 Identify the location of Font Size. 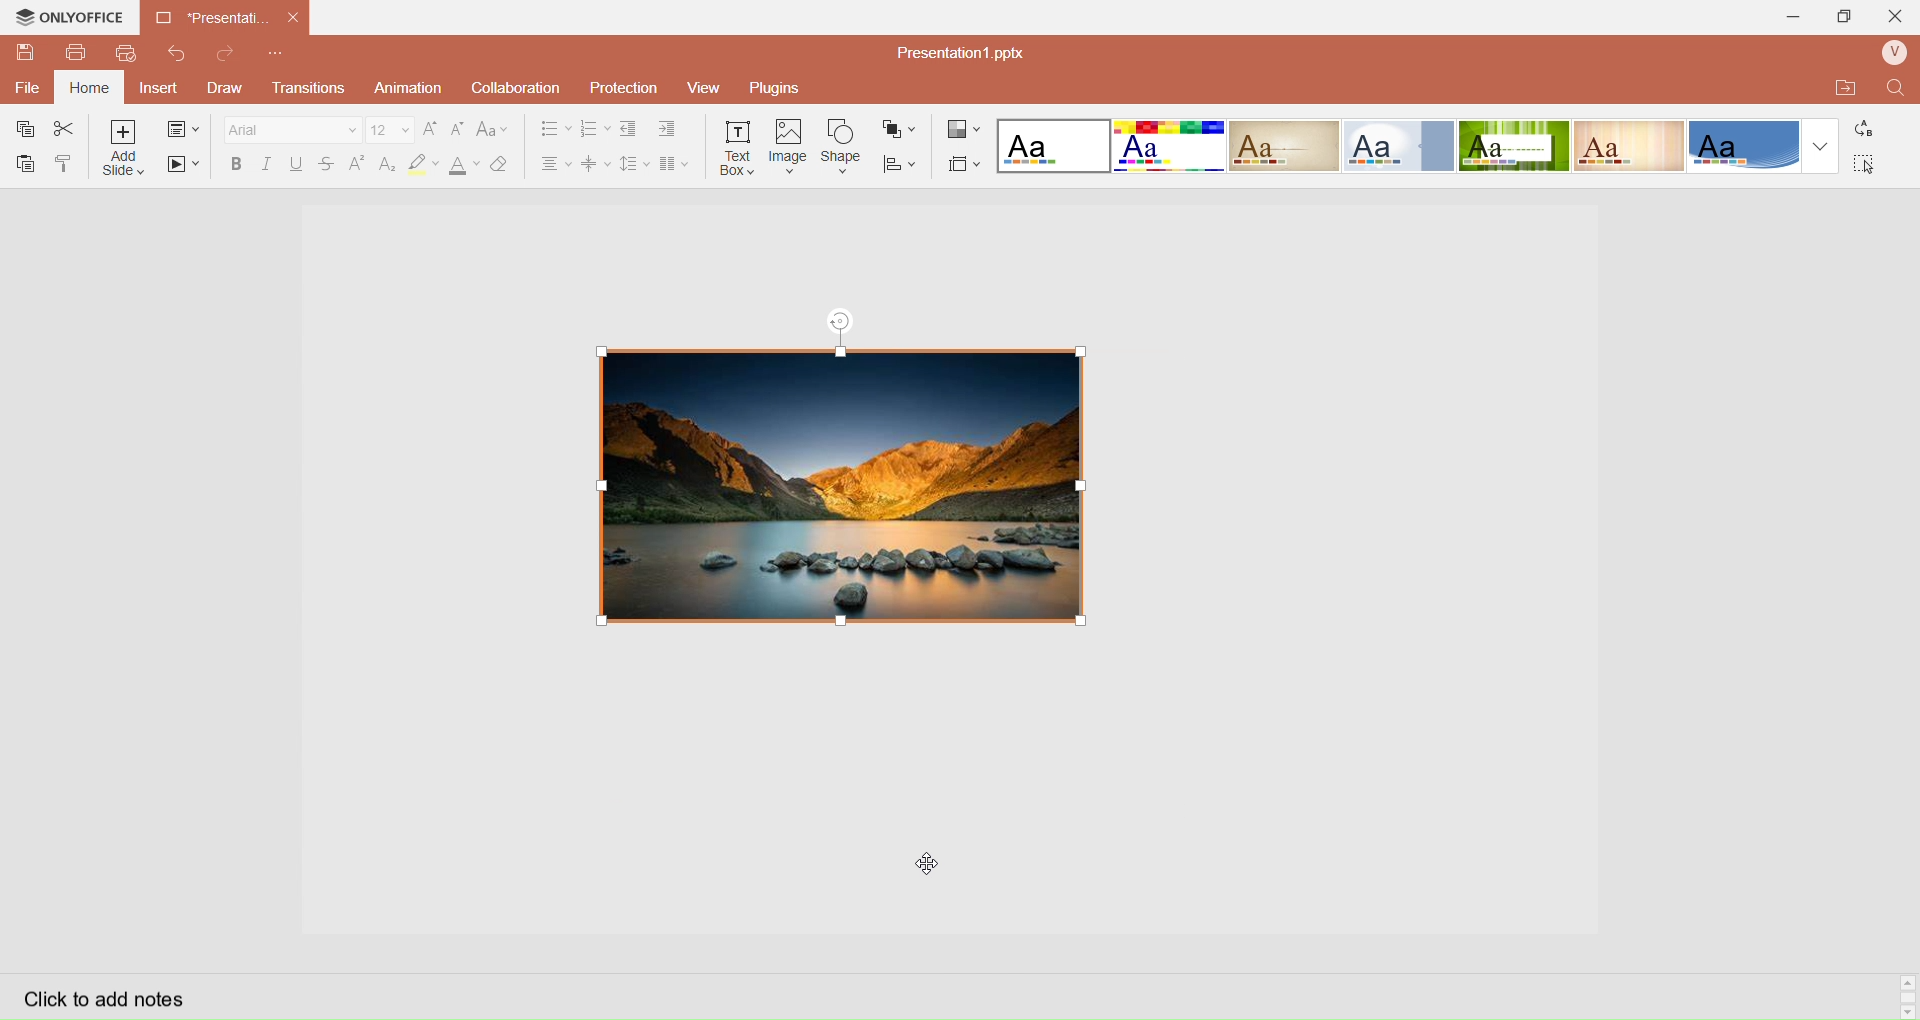
(390, 131).